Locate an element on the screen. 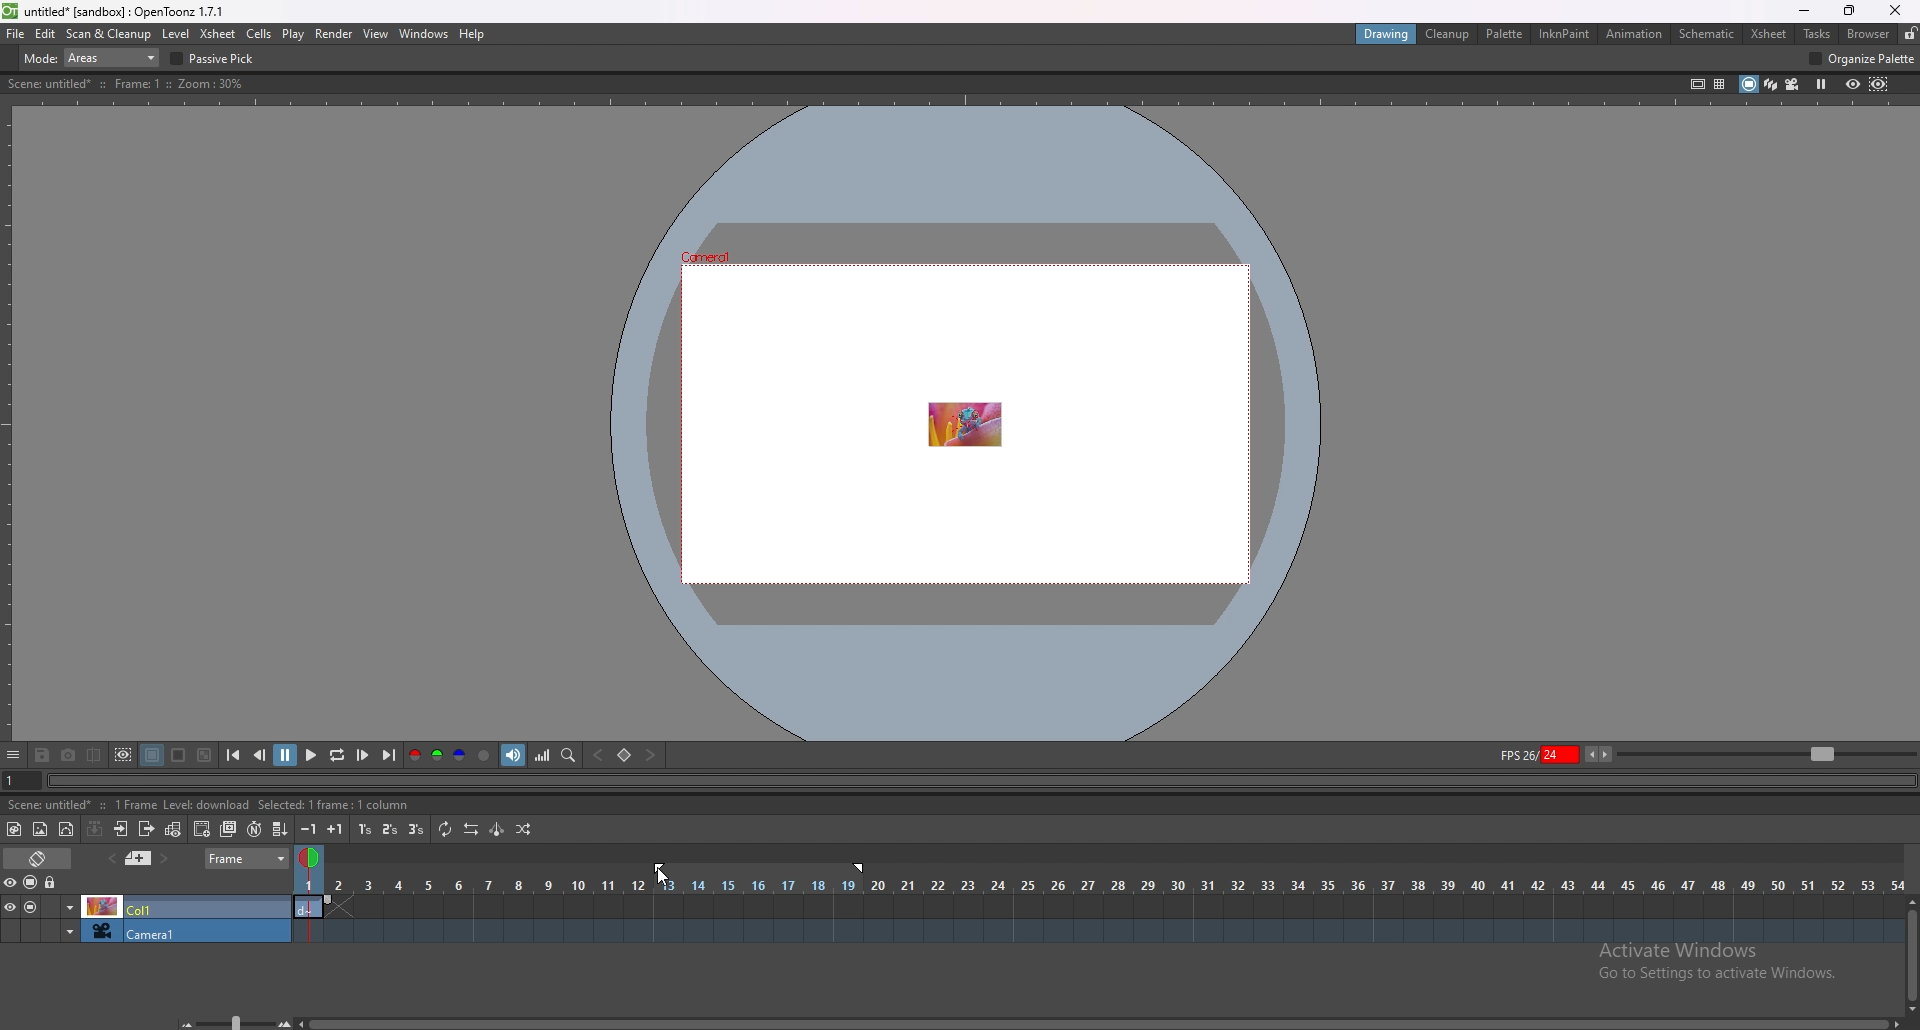 The image size is (1920, 1030). reframe on 1s is located at coordinates (365, 830).